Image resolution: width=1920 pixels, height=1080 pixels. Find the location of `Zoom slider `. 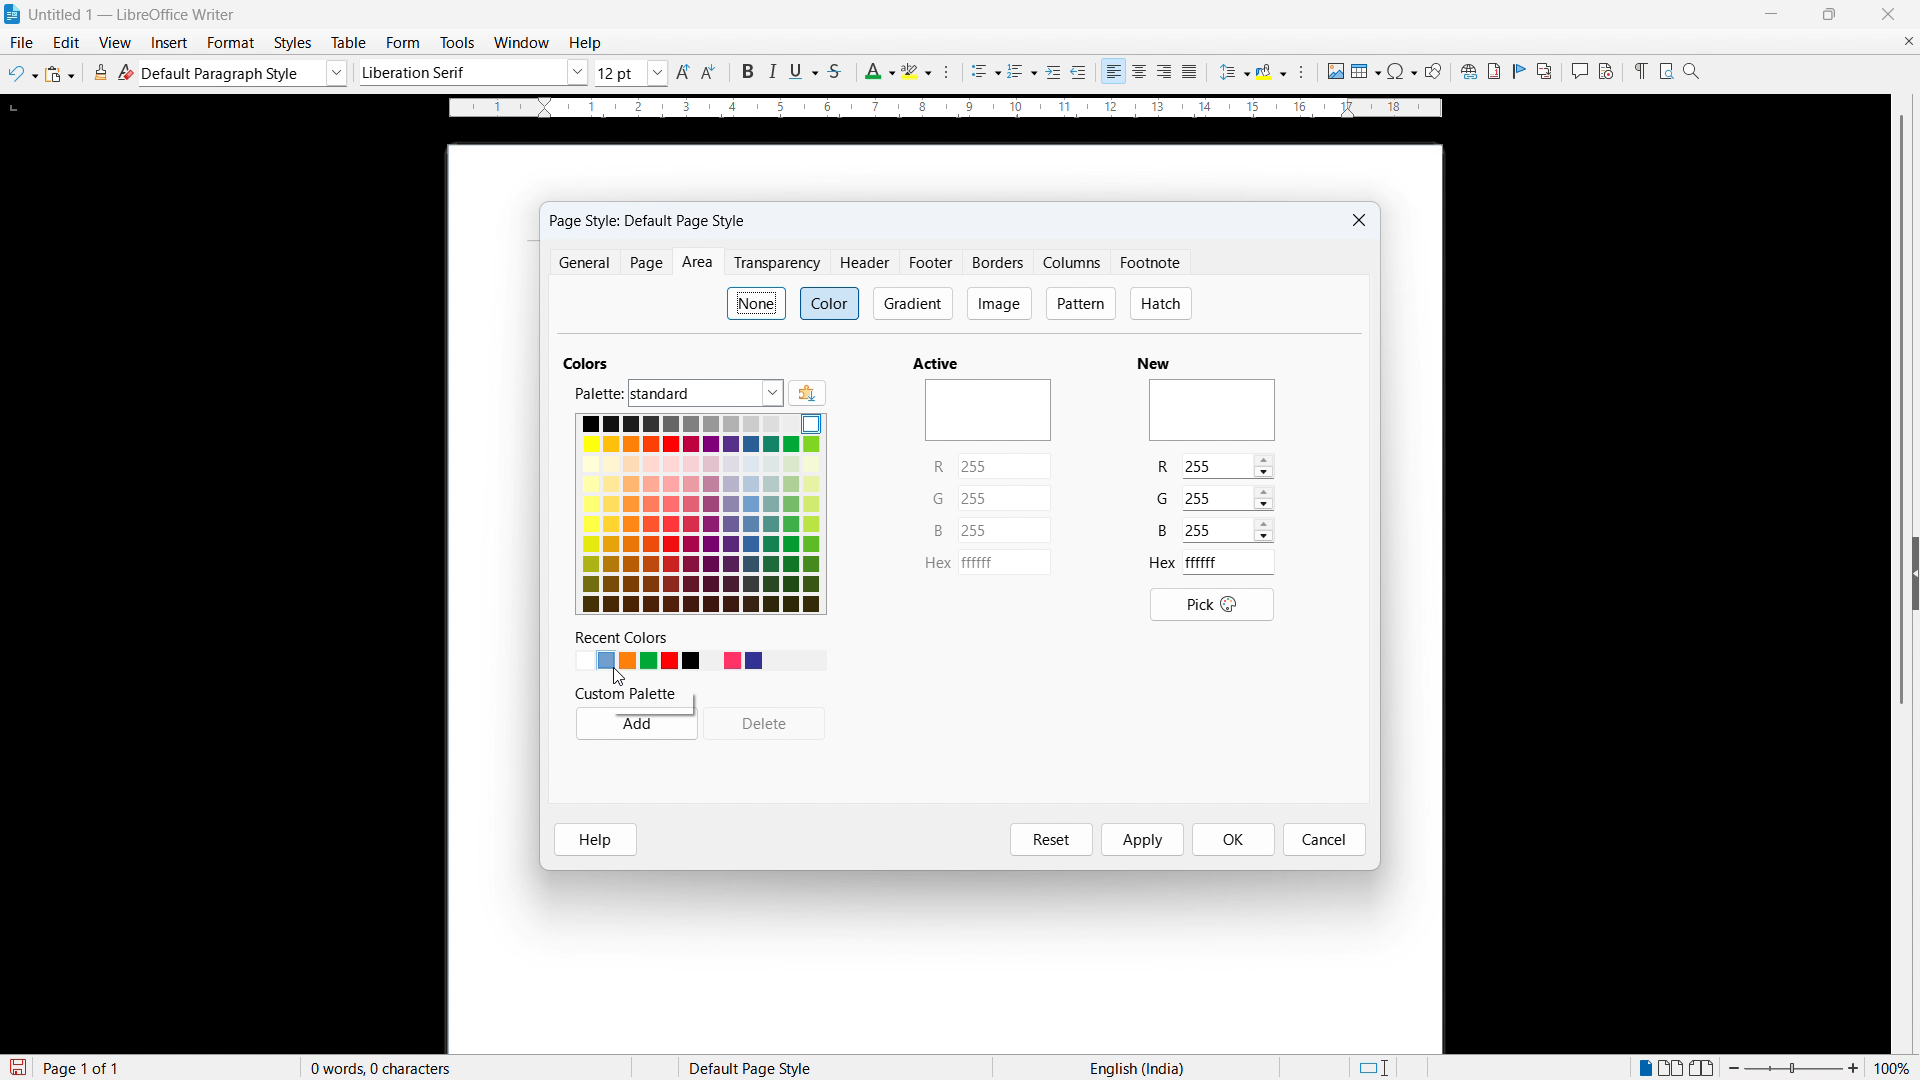

Zoom slider  is located at coordinates (1794, 1067).